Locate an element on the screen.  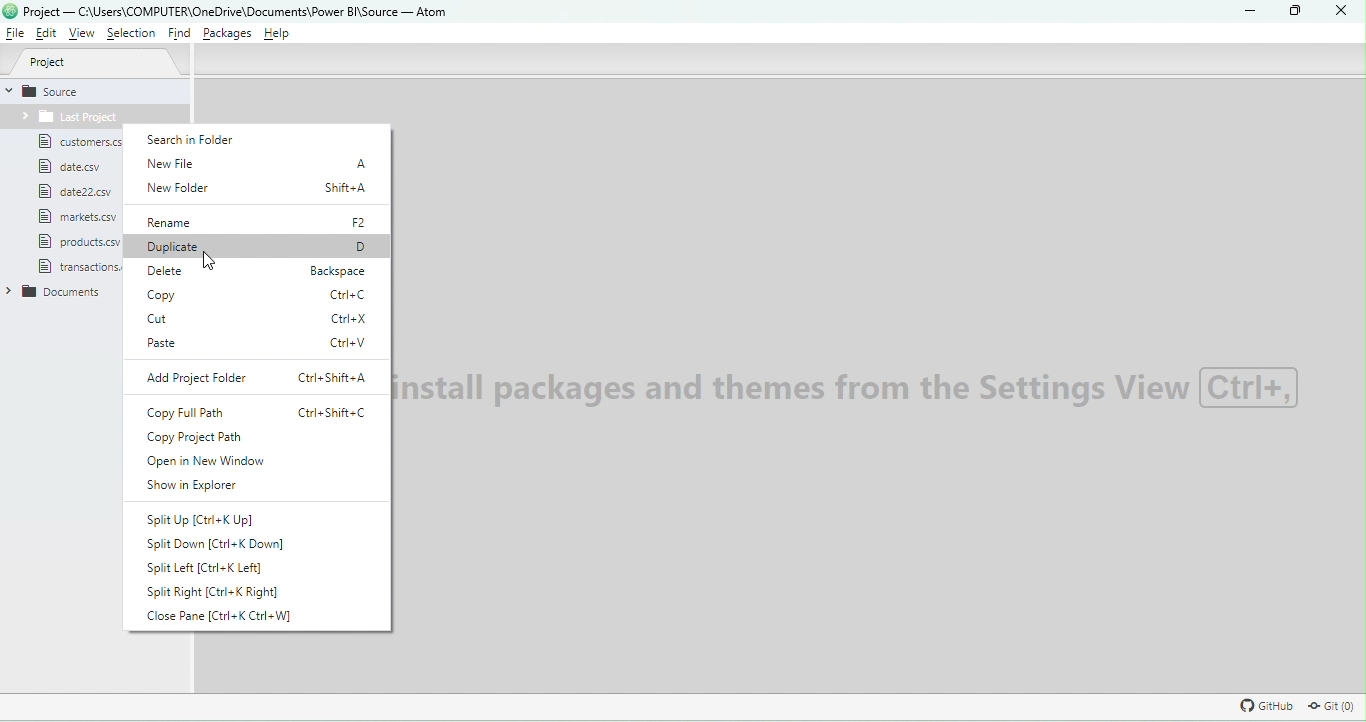
Rename is located at coordinates (264, 222).